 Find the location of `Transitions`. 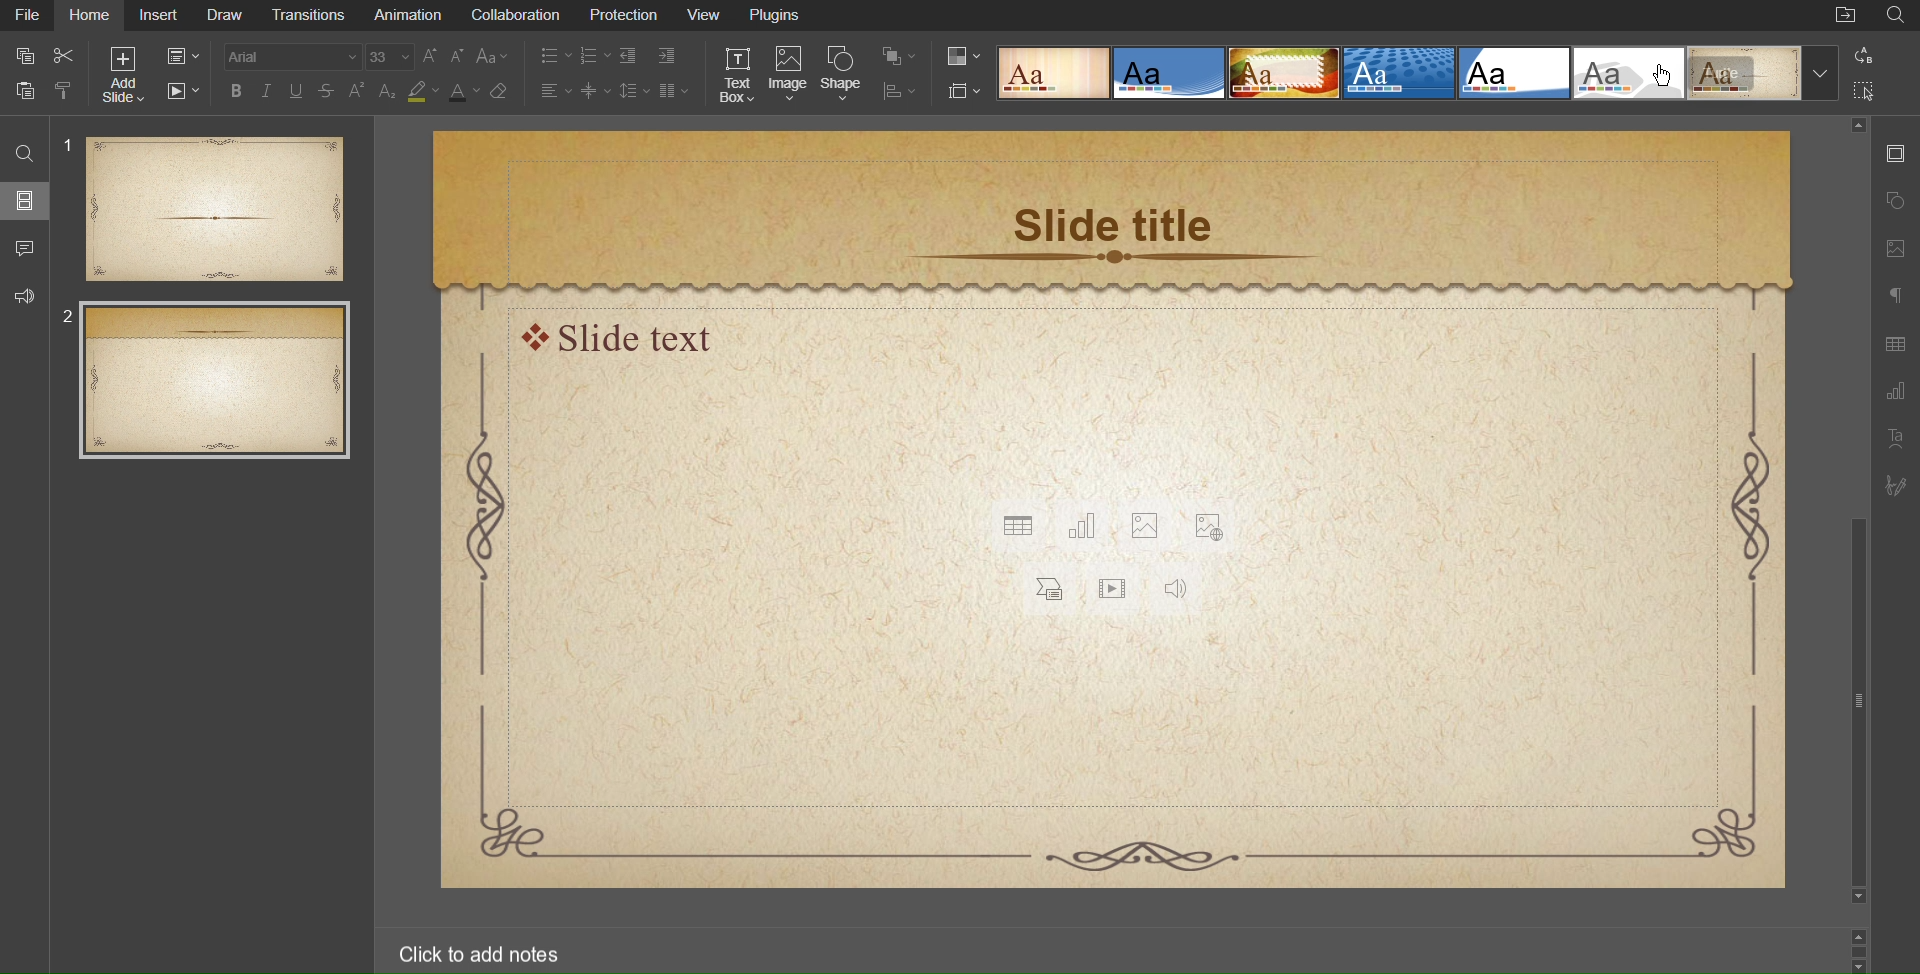

Transitions is located at coordinates (314, 16).